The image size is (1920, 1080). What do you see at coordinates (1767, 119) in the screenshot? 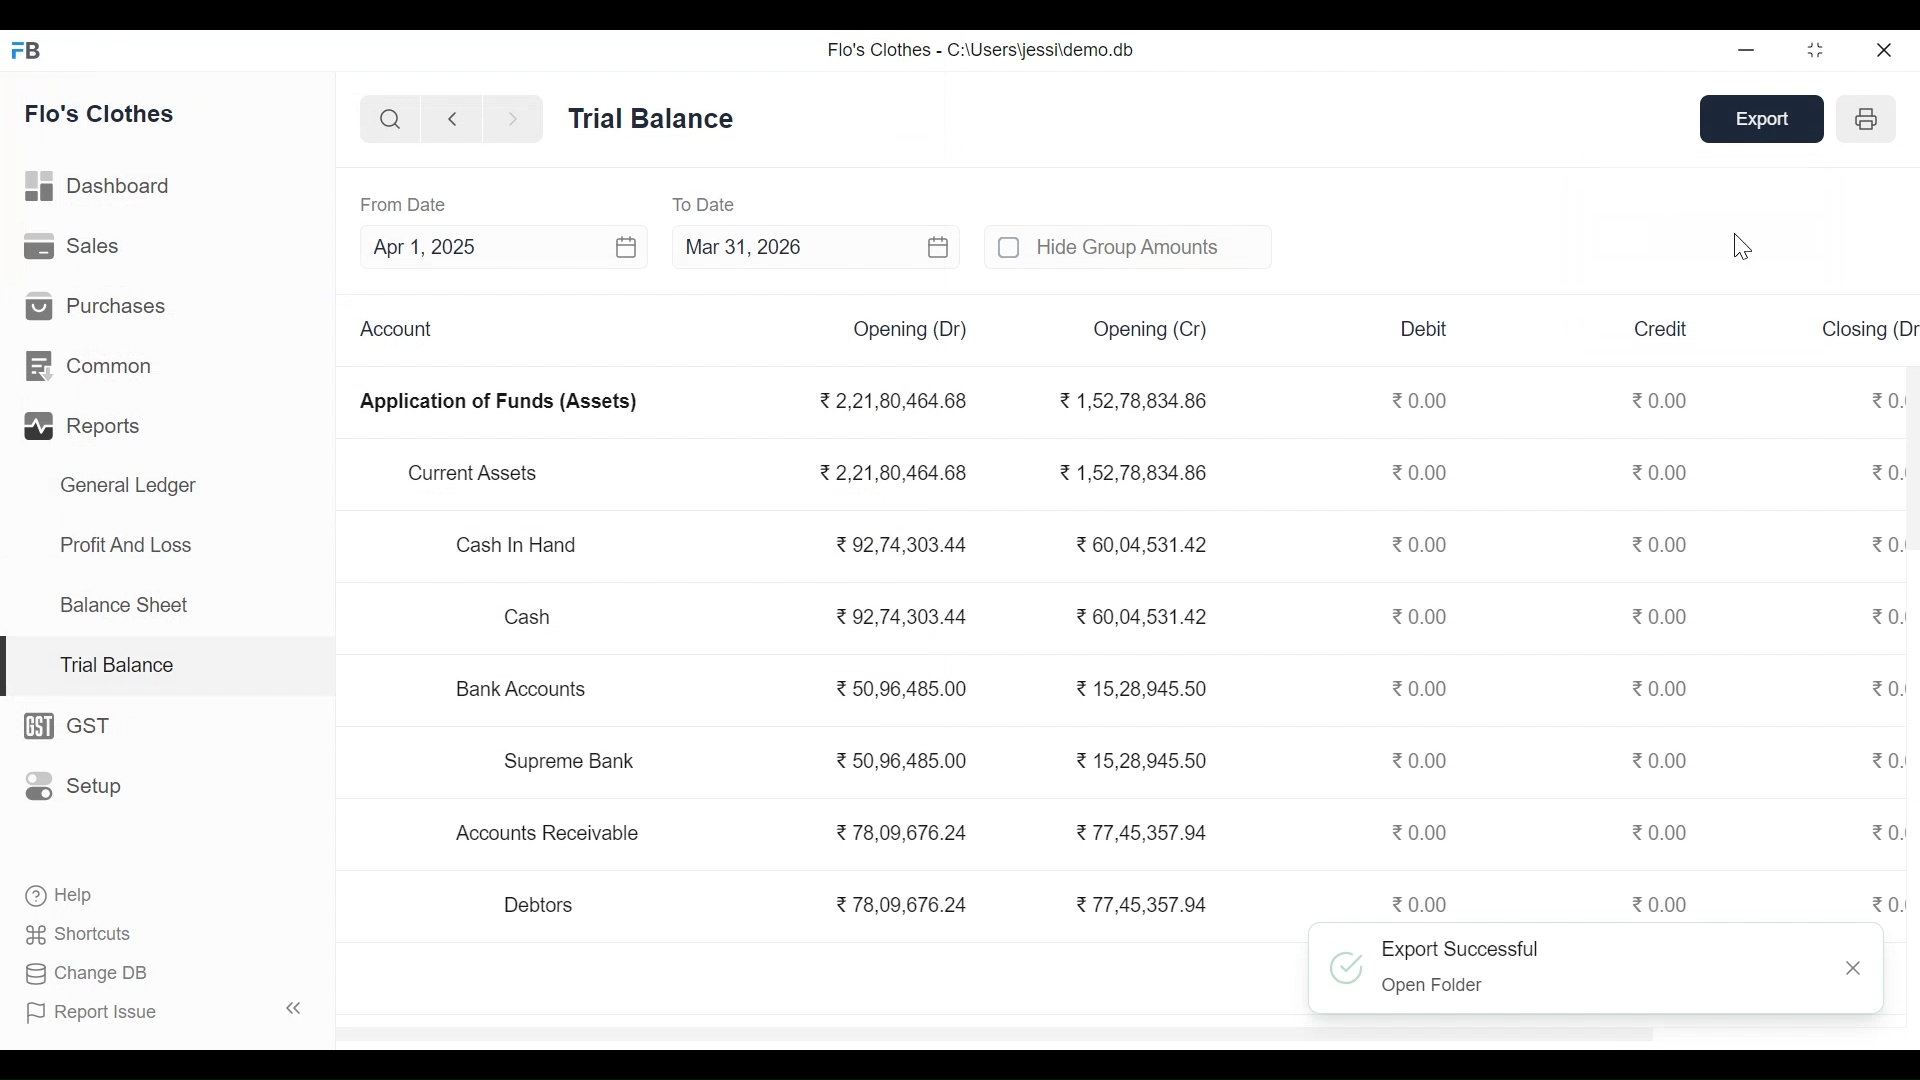
I see `Export` at bounding box center [1767, 119].